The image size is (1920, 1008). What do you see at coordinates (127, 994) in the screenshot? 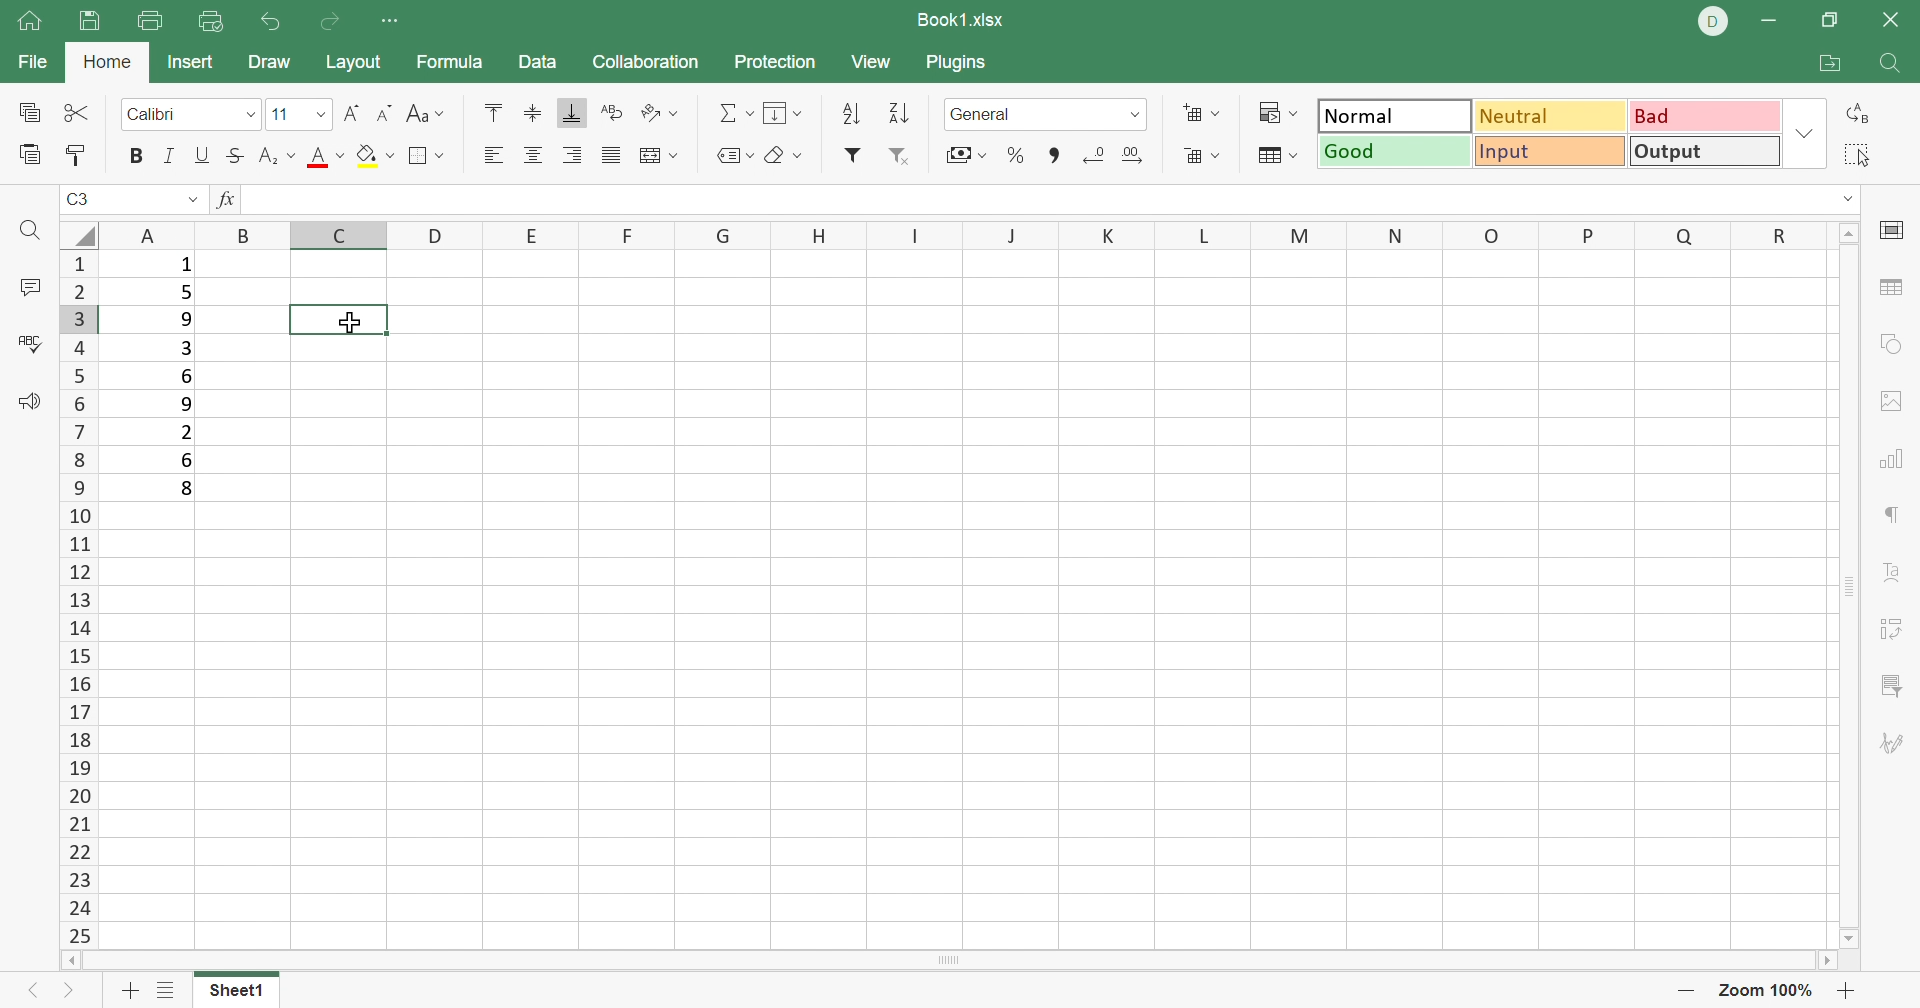
I see `Add sheet` at bounding box center [127, 994].